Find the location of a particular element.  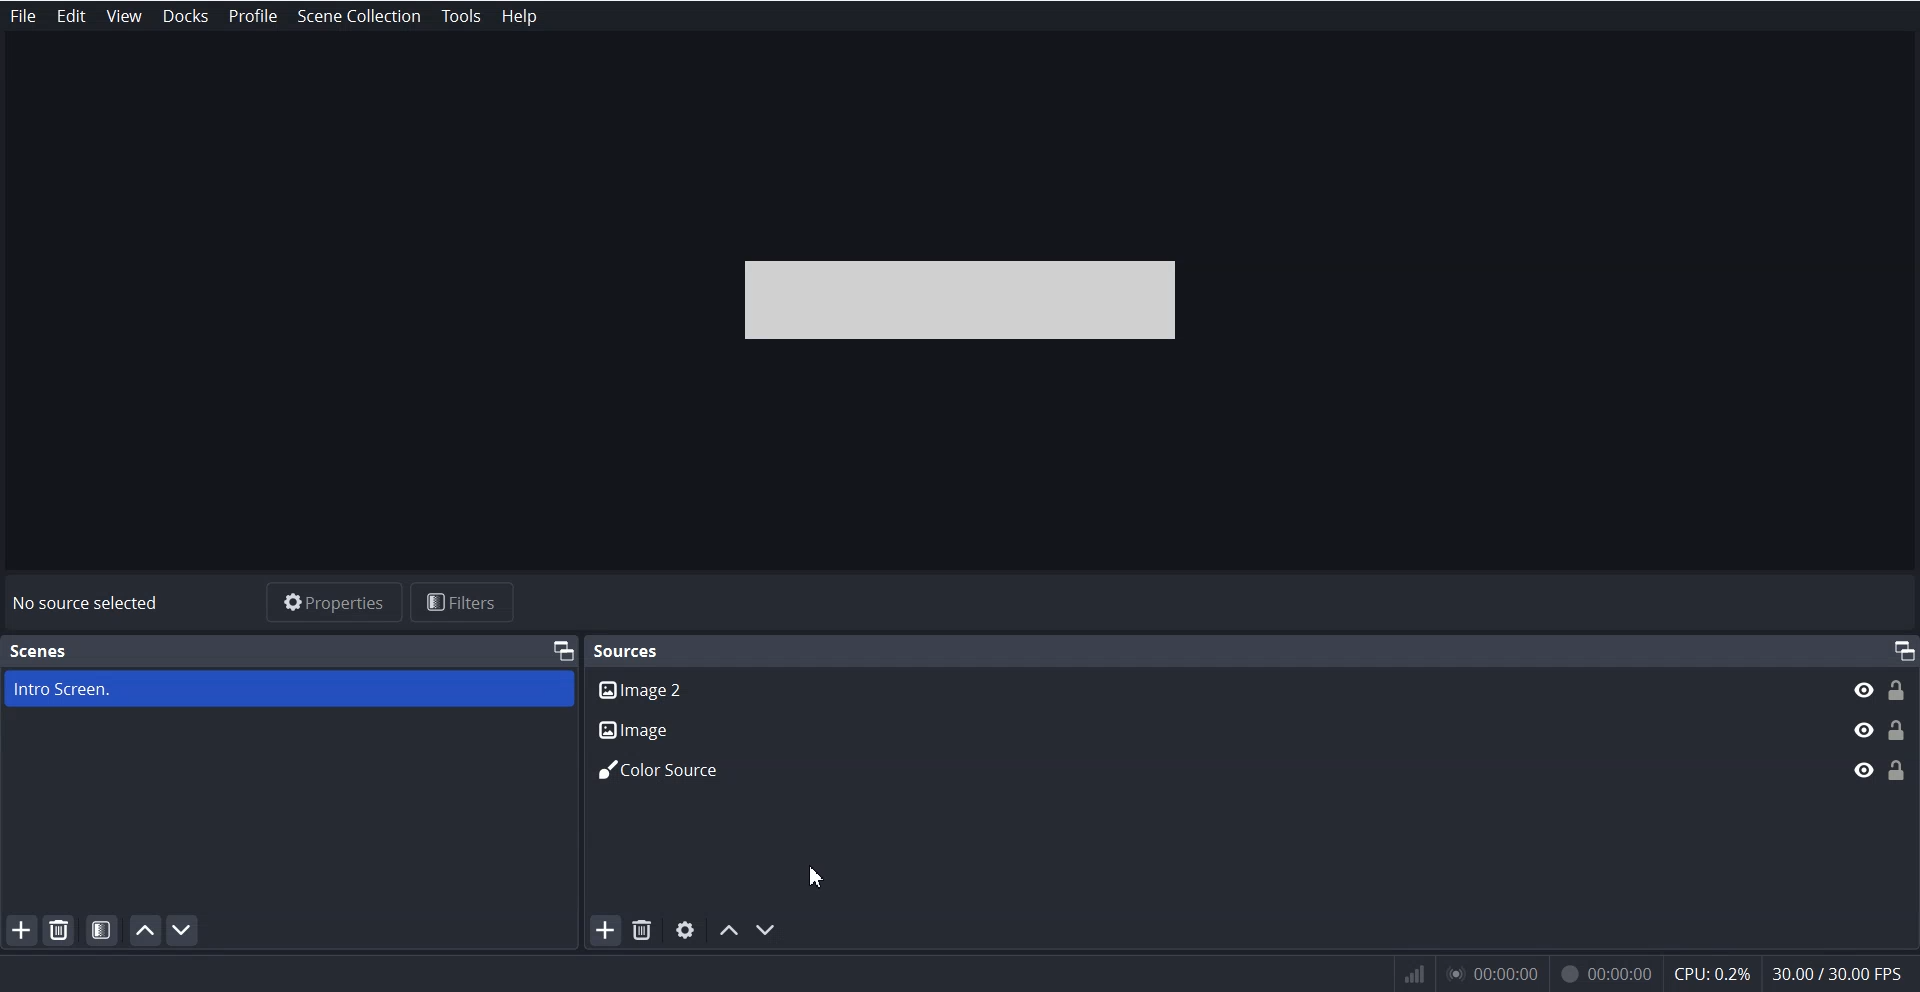

Filters is located at coordinates (466, 602).